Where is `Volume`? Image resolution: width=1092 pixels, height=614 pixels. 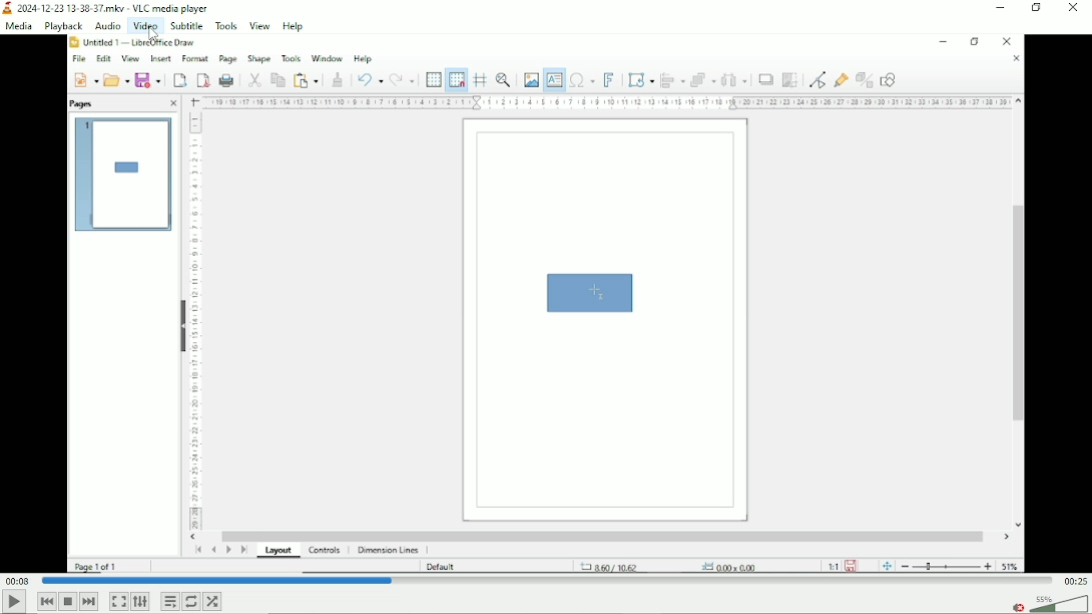 Volume is located at coordinates (1048, 601).